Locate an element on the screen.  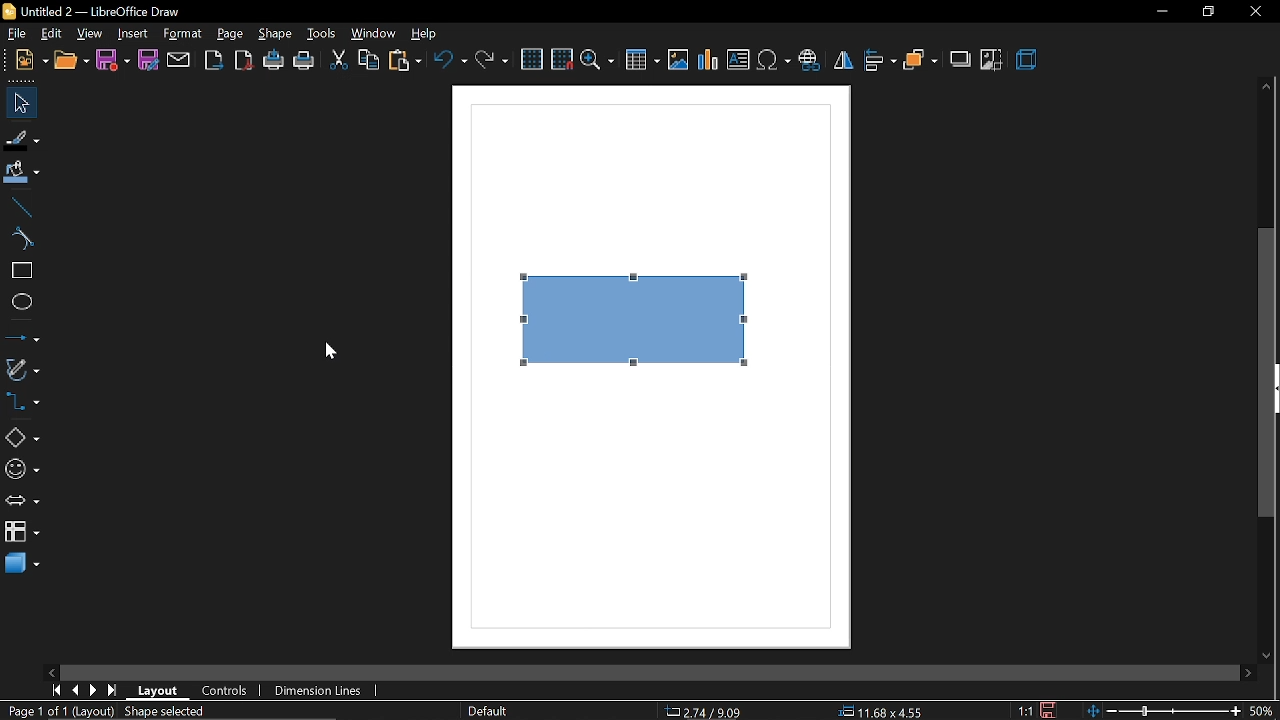
open is located at coordinates (70, 60).